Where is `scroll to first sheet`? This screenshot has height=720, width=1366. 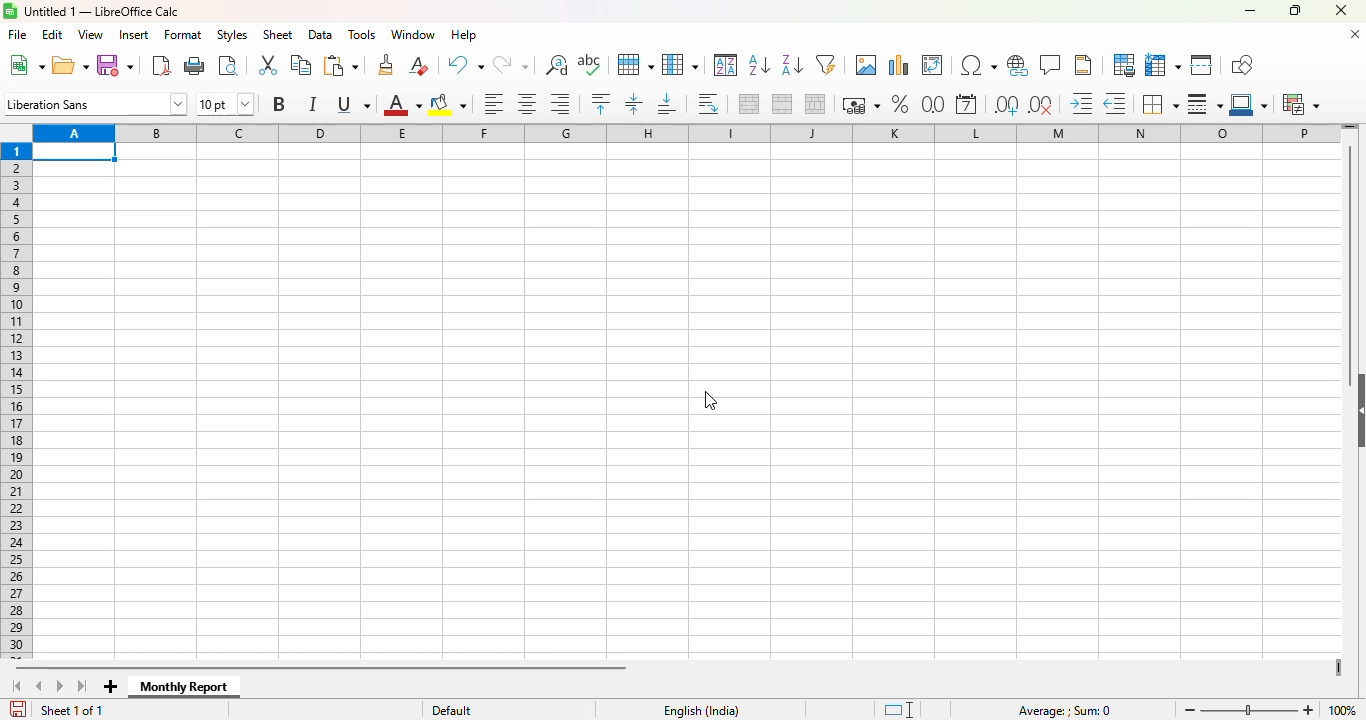
scroll to first sheet is located at coordinates (18, 686).